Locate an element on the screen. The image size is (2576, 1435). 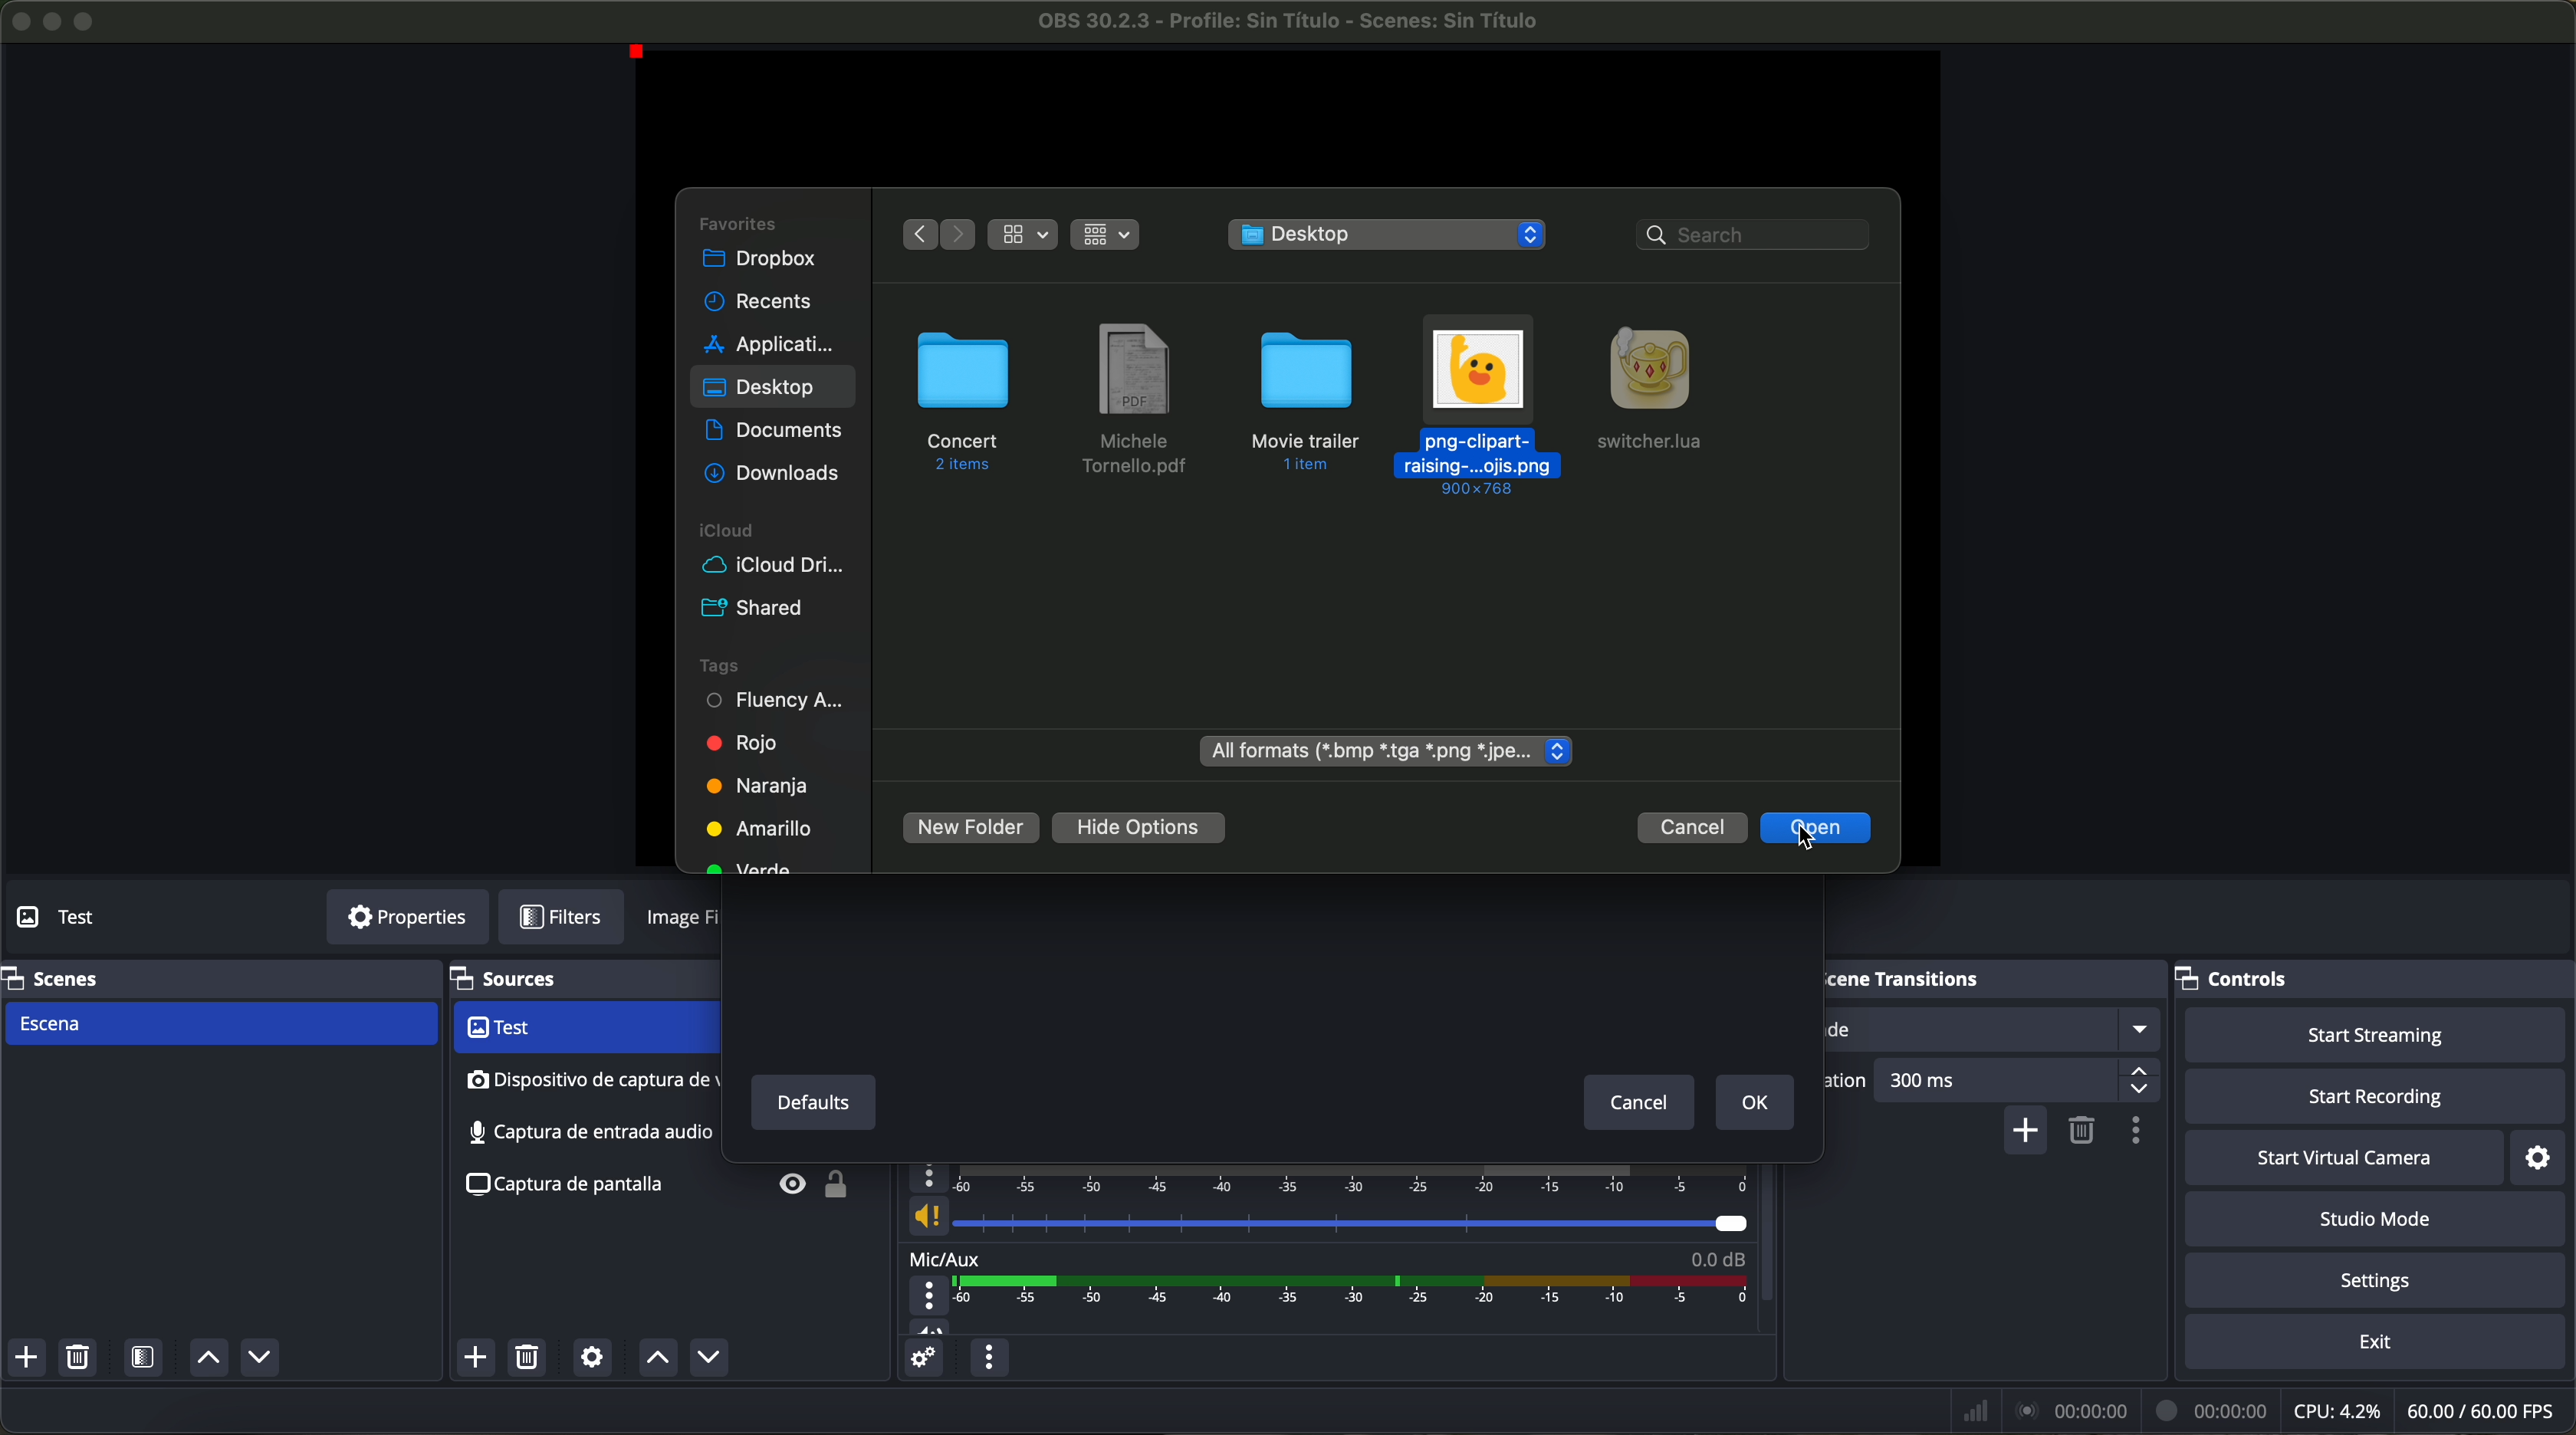
unlock/visible is located at coordinates (805, 1188).